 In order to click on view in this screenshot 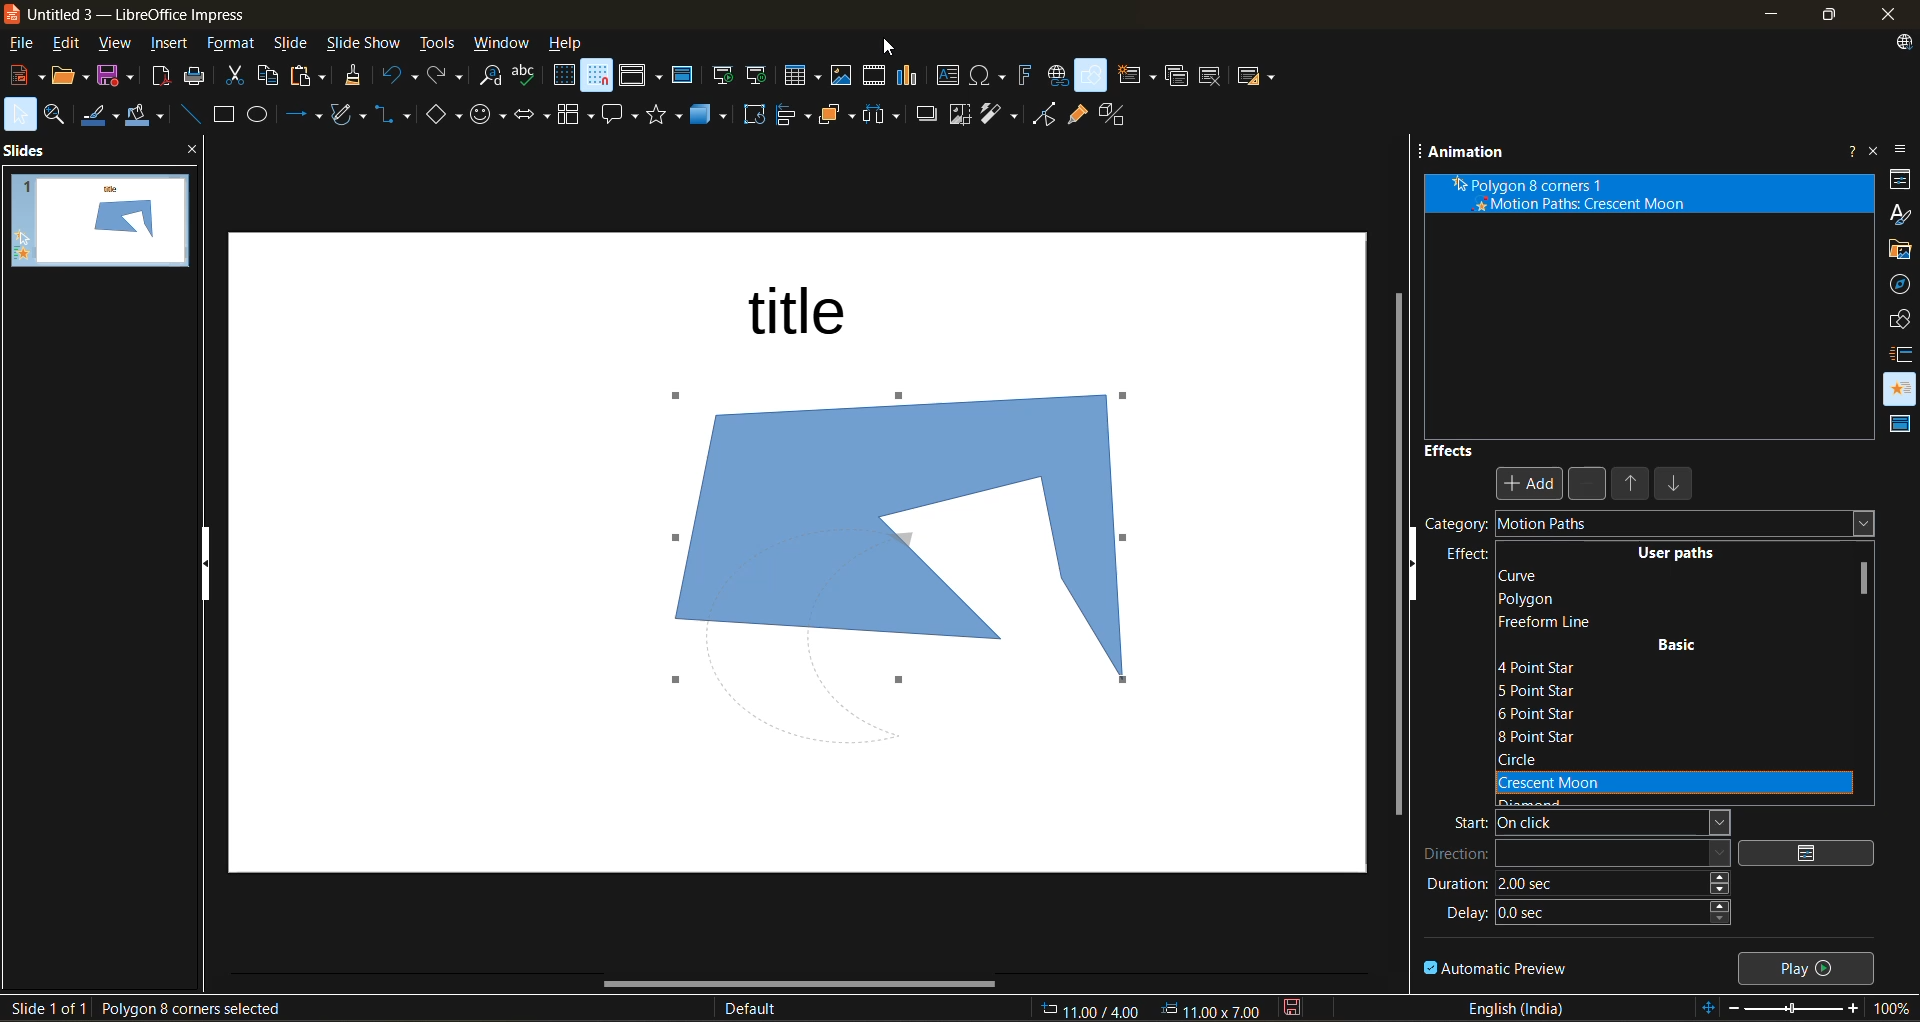, I will do `click(115, 46)`.